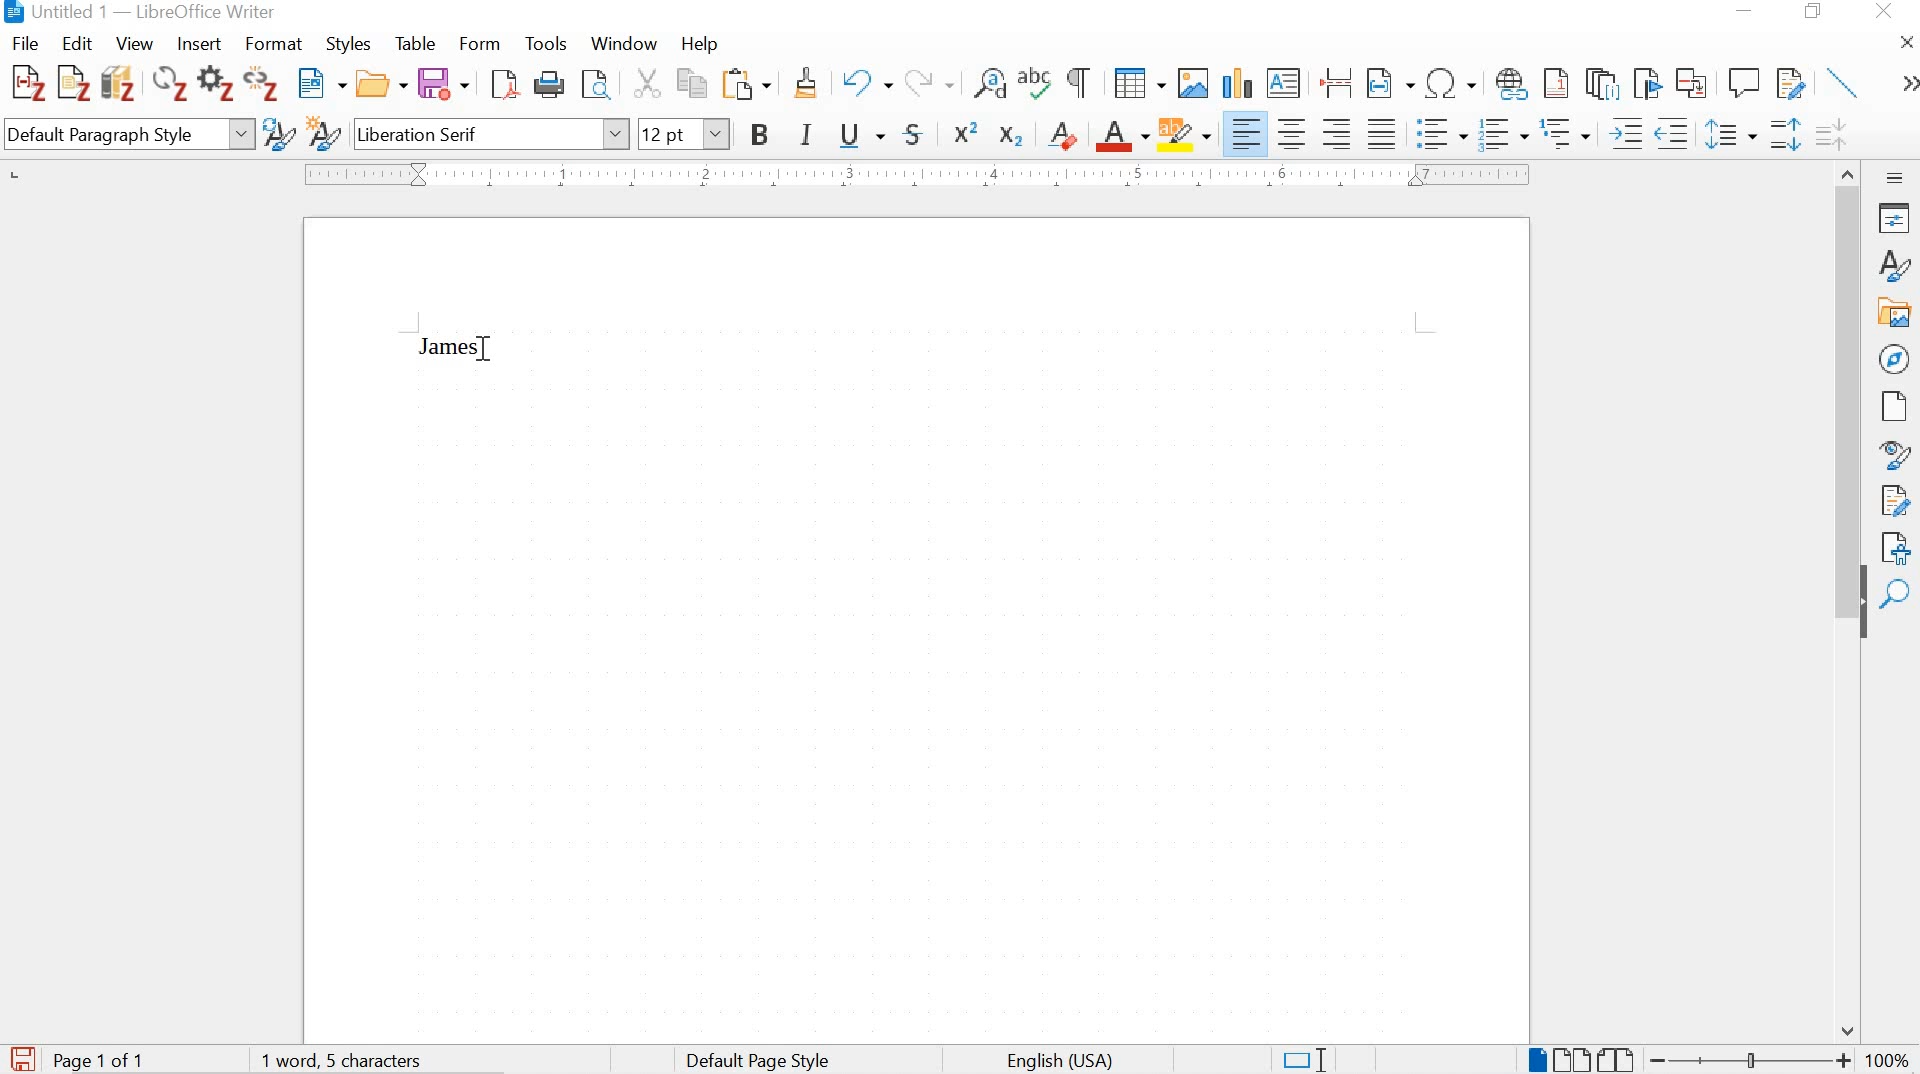  I want to click on Increase indent, so click(1624, 133).